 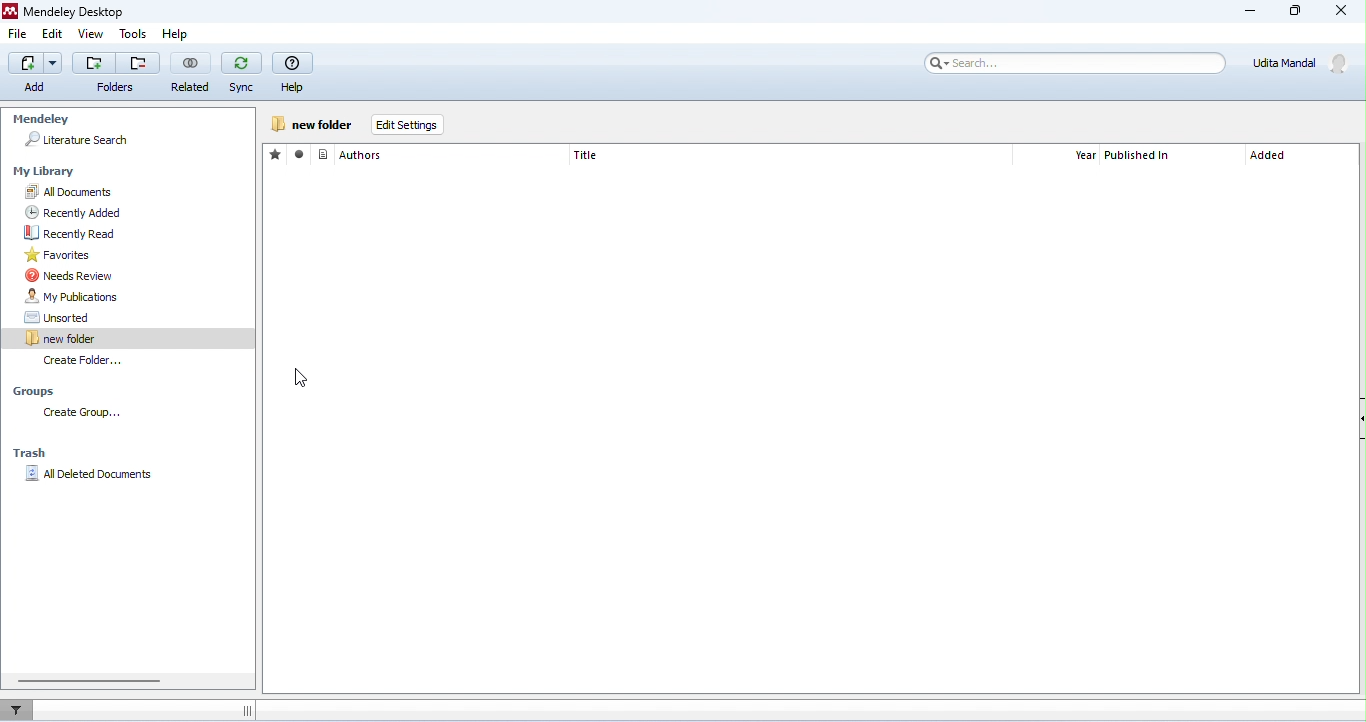 What do you see at coordinates (134, 255) in the screenshot?
I see `favorites` at bounding box center [134, 255].